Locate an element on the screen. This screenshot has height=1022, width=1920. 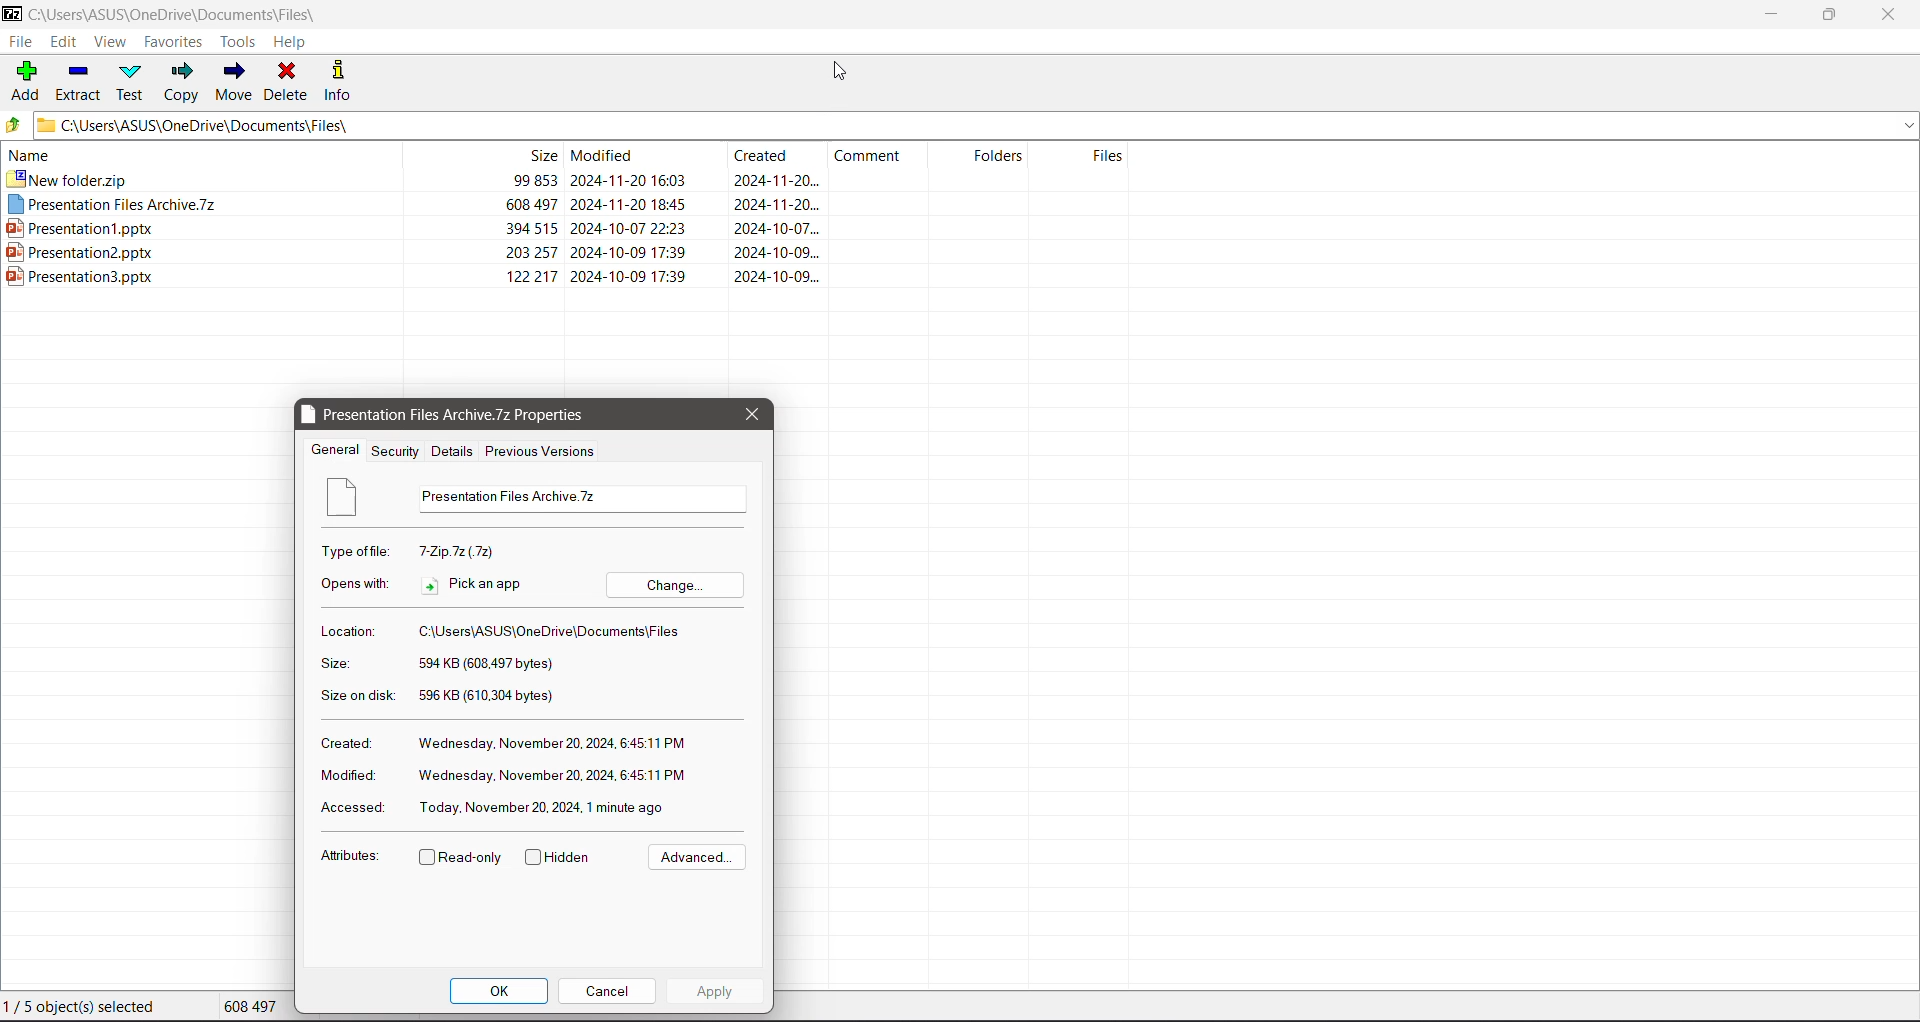
Application Logo is located at coordinates (14, 12).